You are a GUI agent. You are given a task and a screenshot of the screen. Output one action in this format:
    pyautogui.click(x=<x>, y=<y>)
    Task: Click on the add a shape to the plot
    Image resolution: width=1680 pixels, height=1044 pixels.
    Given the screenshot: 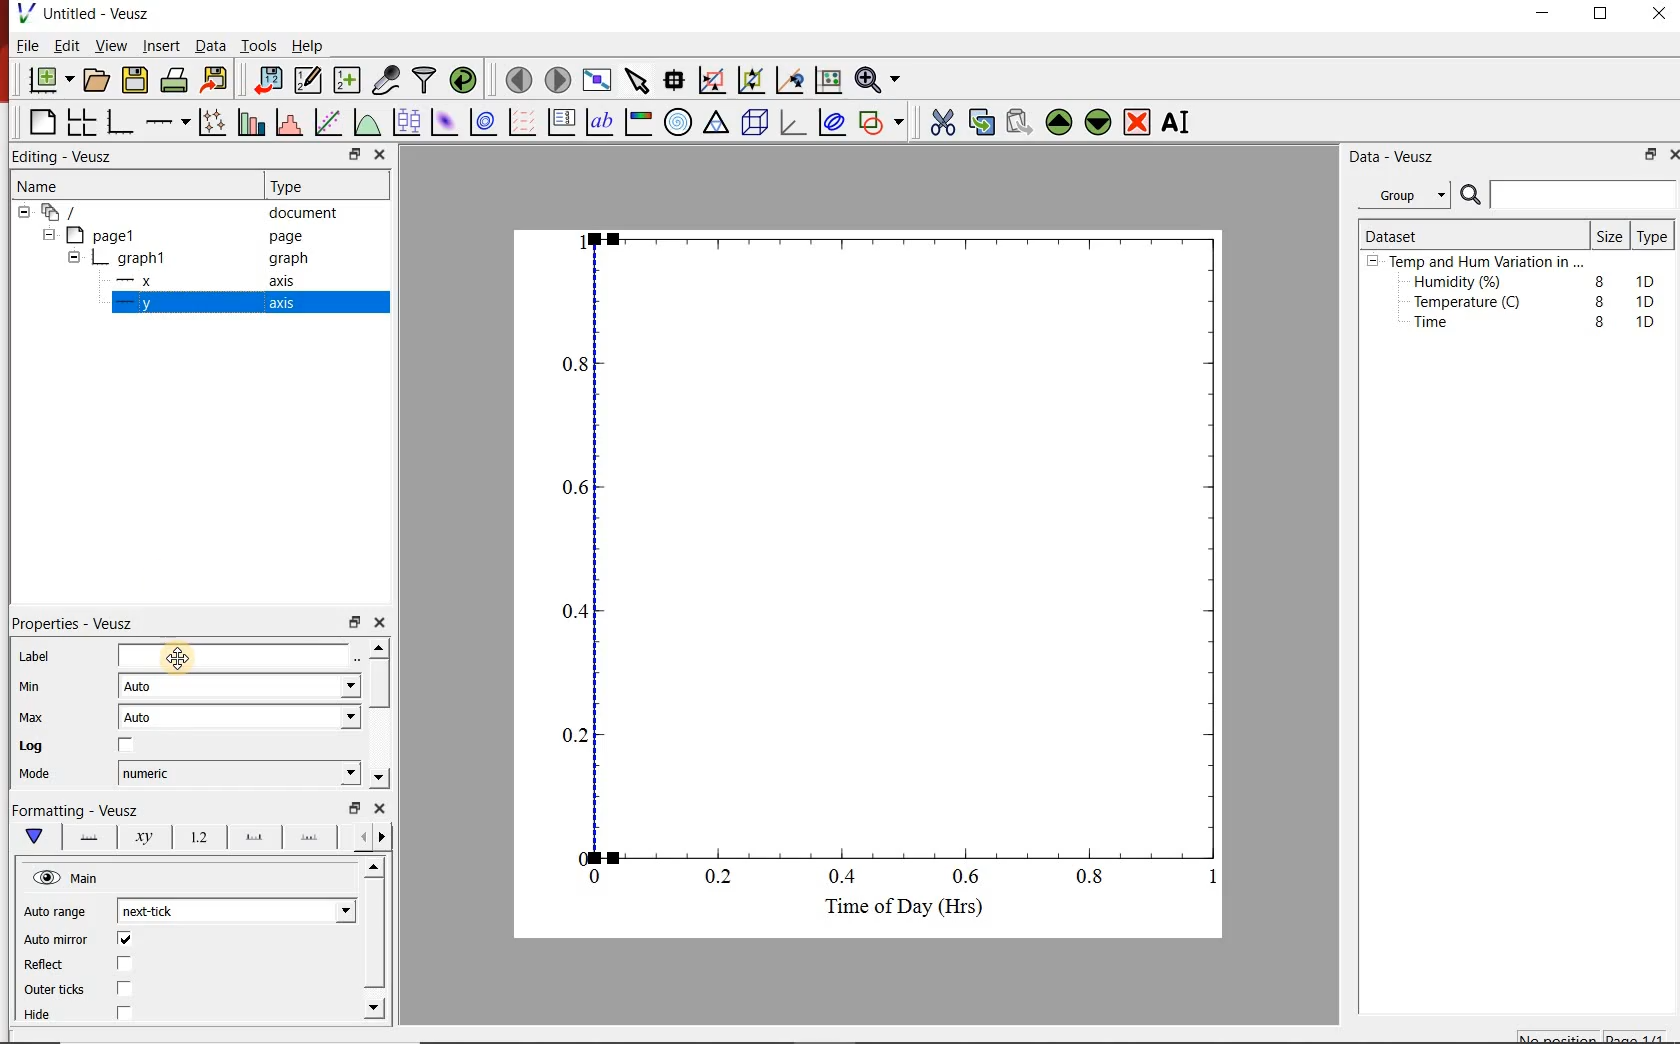 What is the action you would take?
    pyautogui.click(x=886, y=125)
    